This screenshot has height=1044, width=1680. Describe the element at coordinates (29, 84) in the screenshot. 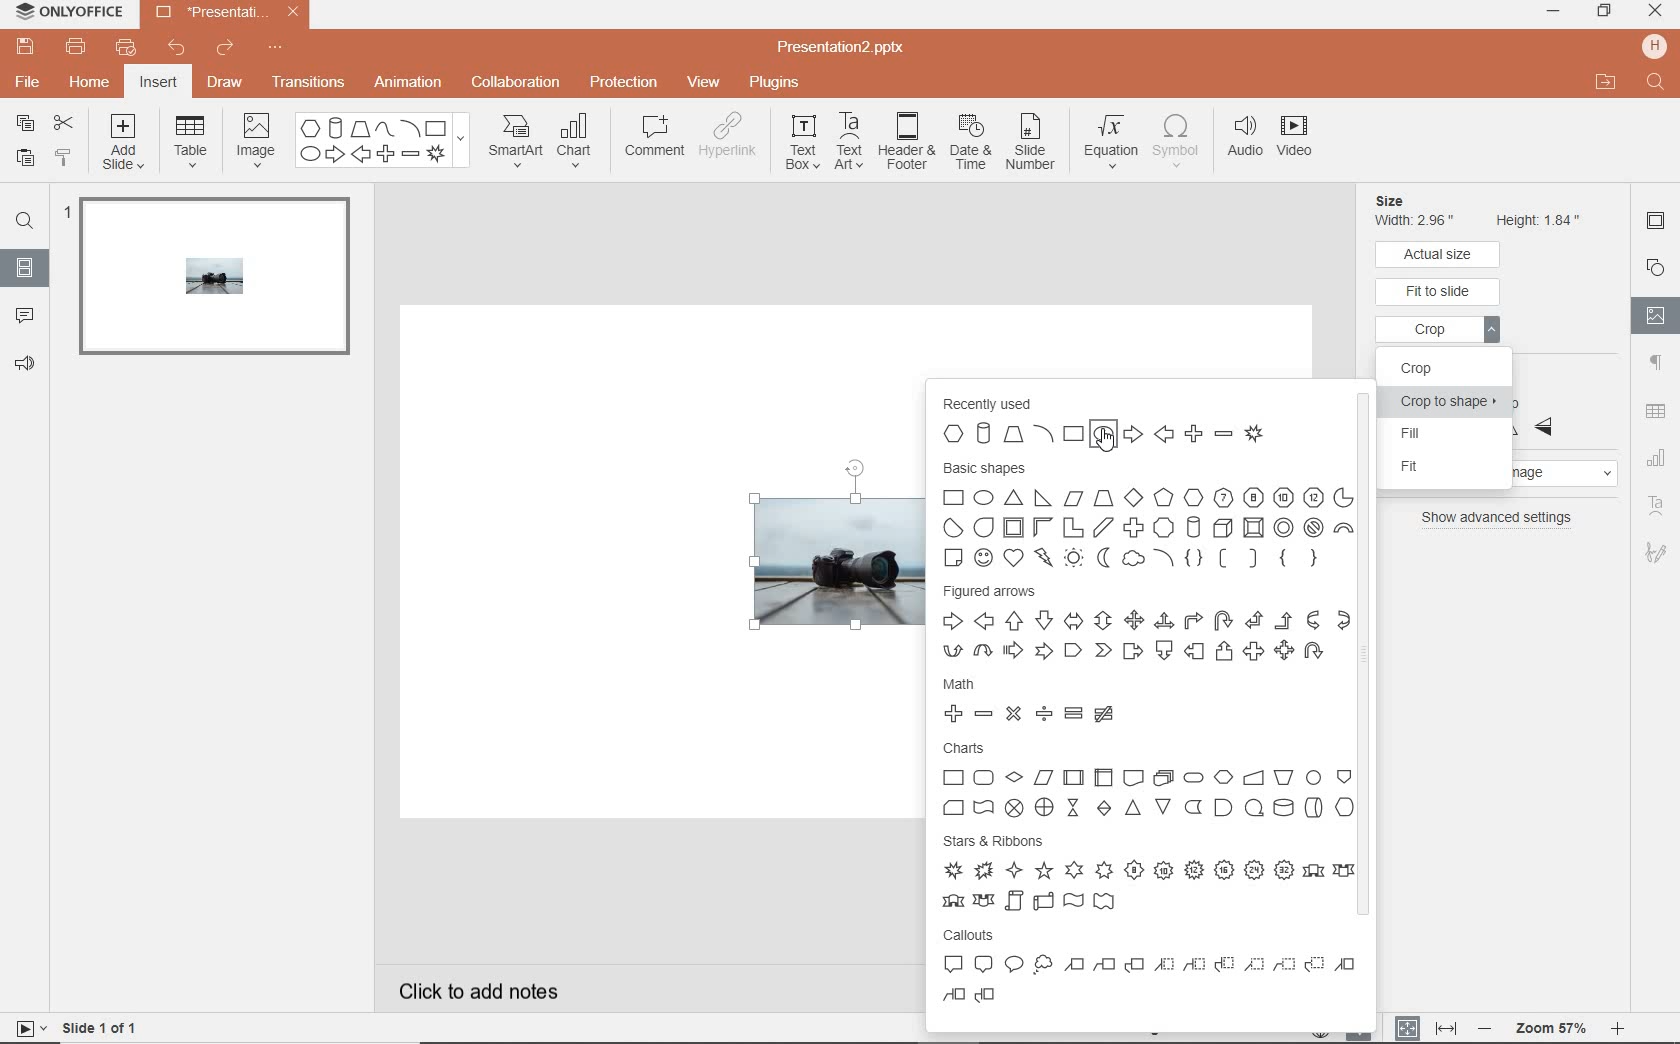

I see `file` at that location.